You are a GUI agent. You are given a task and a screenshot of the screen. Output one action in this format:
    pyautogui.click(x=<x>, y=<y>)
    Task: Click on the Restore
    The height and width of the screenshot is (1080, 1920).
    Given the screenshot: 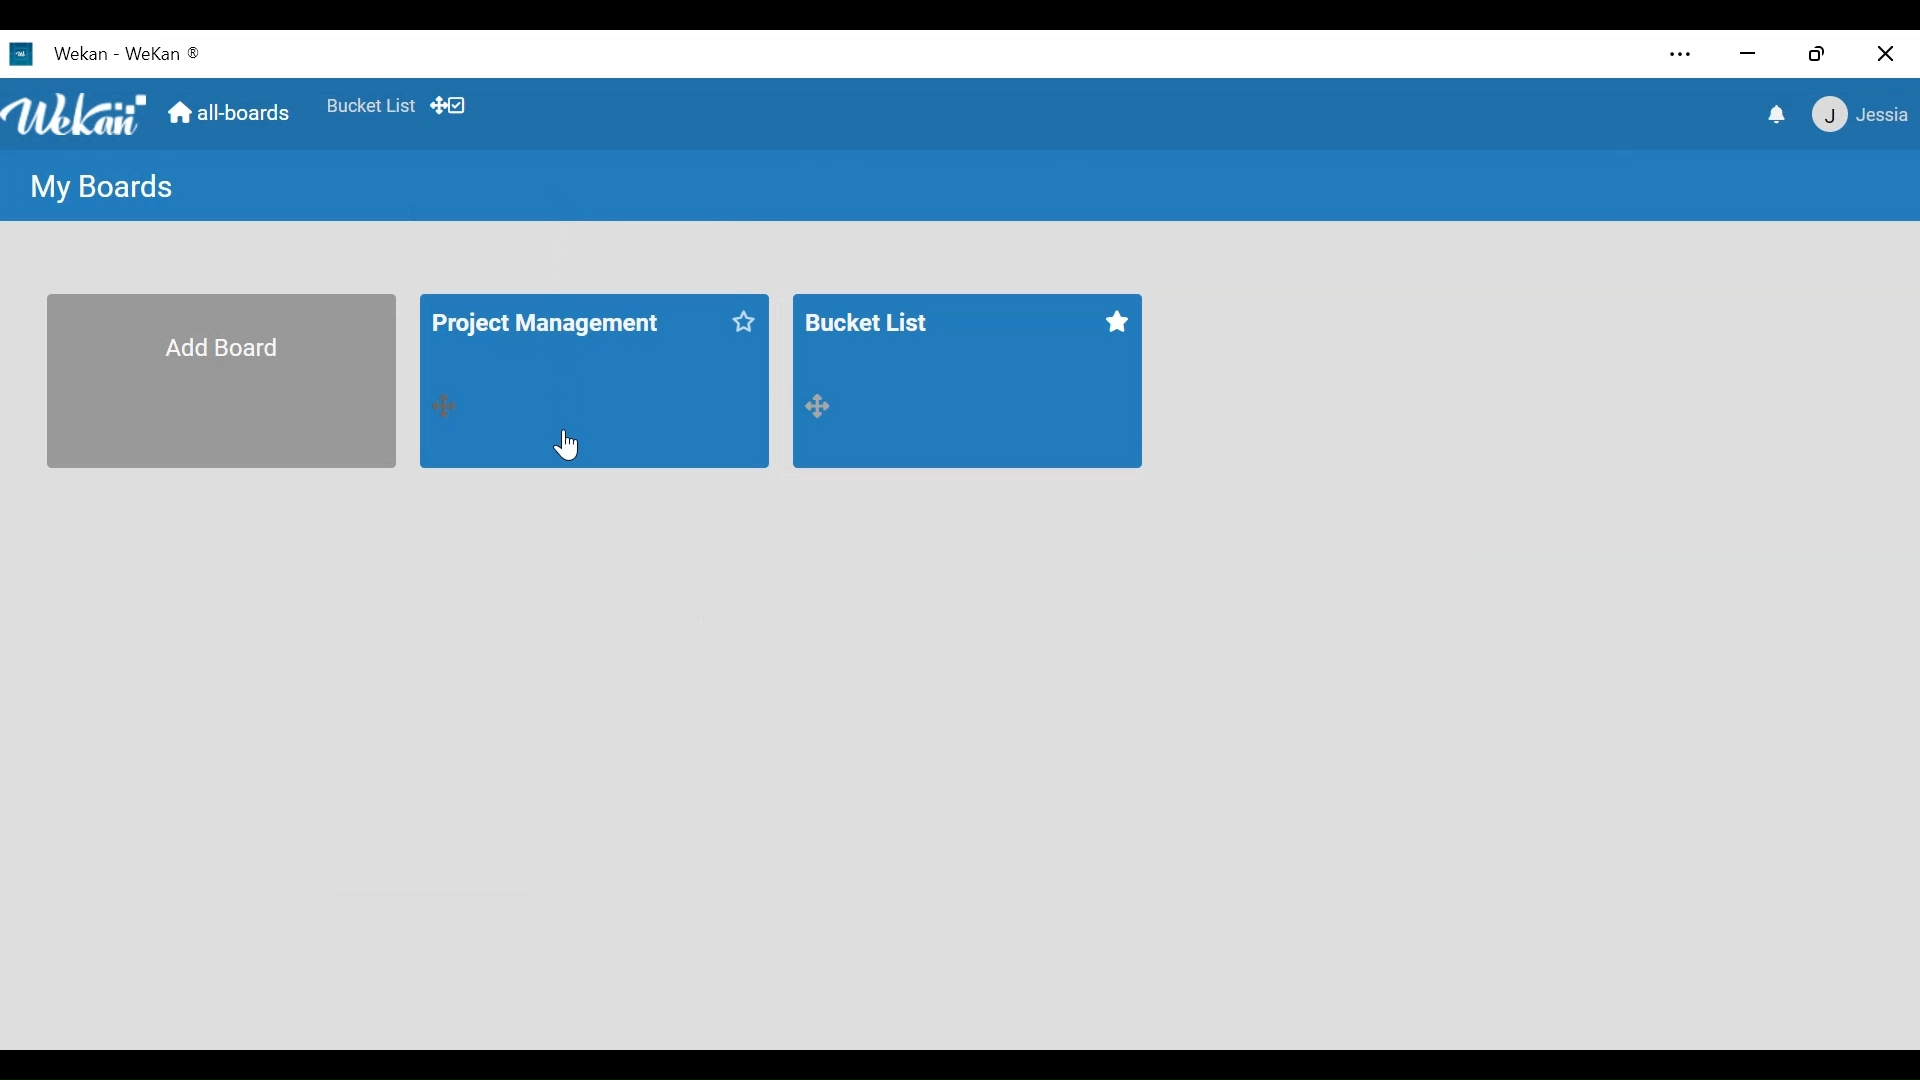 What is the action you would take?
    pyautogui.click(x=1815, y=55)
    